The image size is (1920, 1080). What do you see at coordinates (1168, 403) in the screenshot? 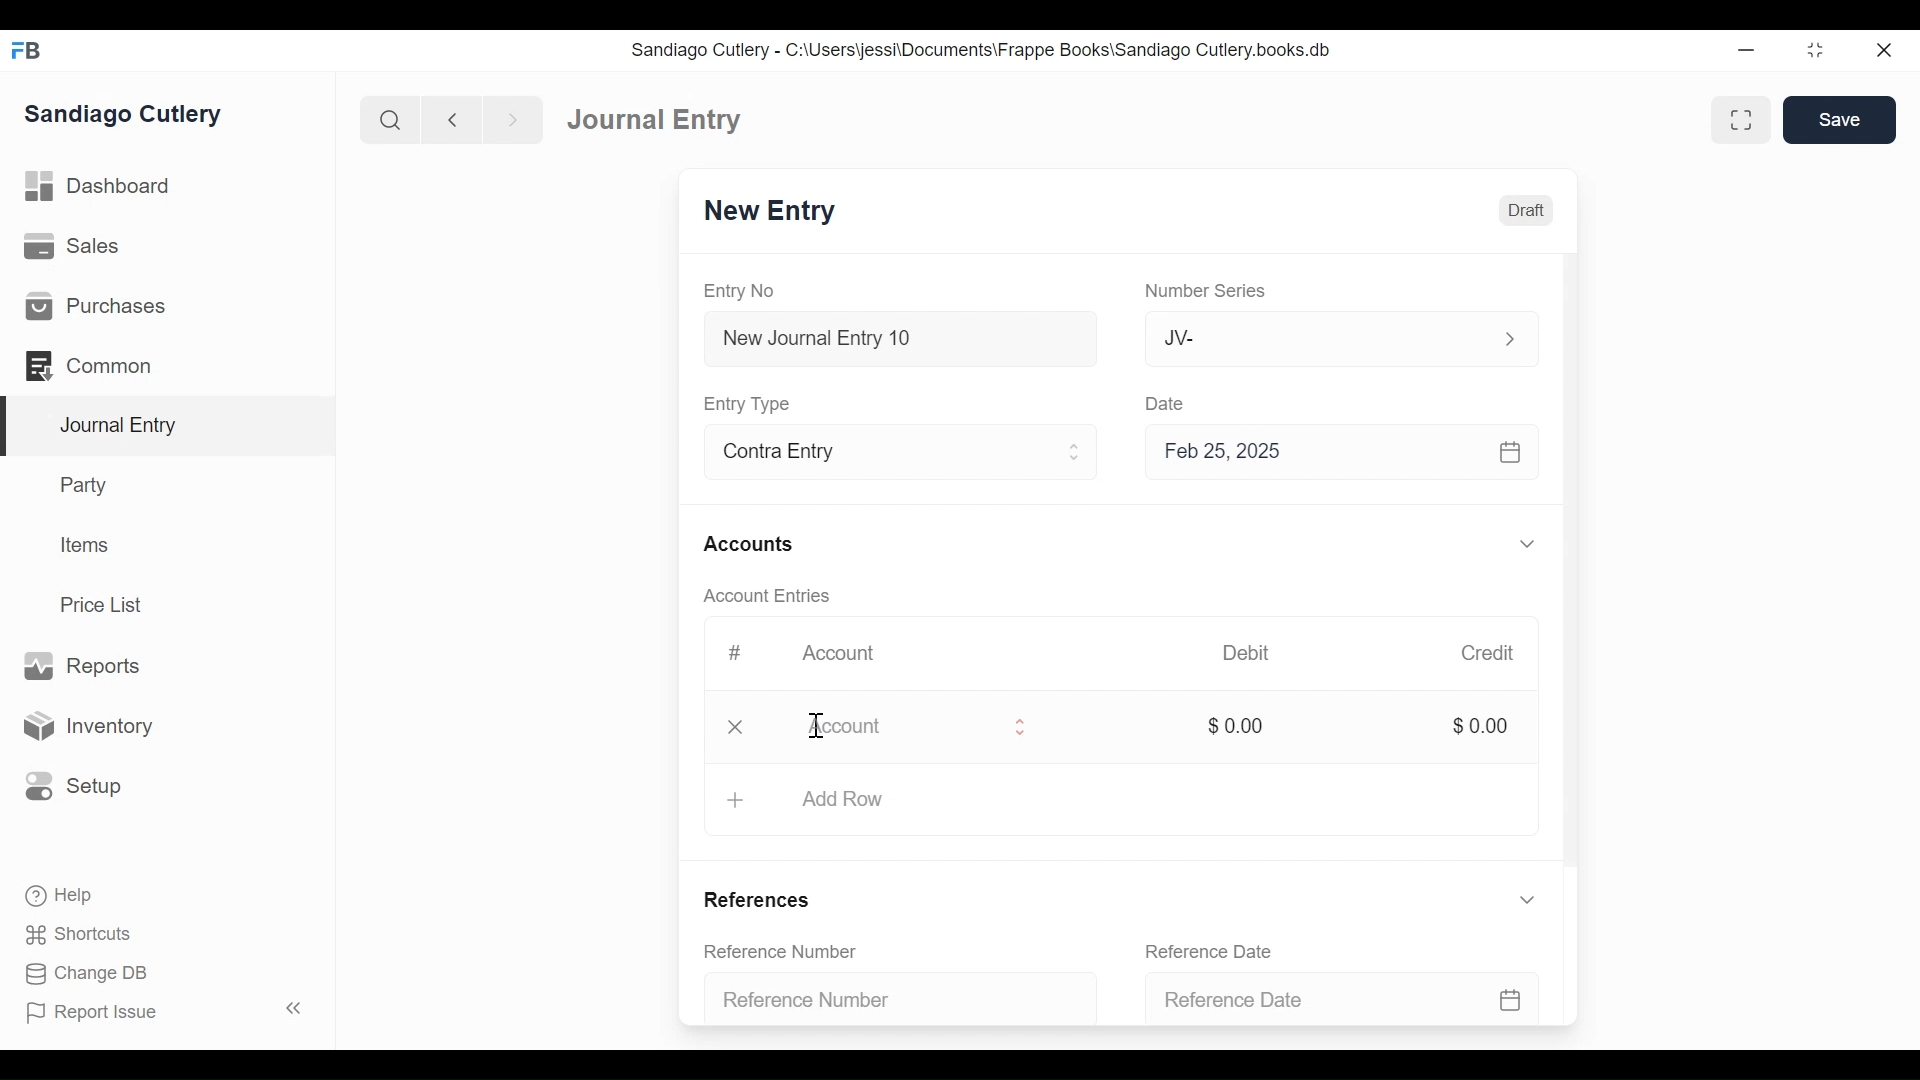
I see `Date` at bounding box center [1168, 403].